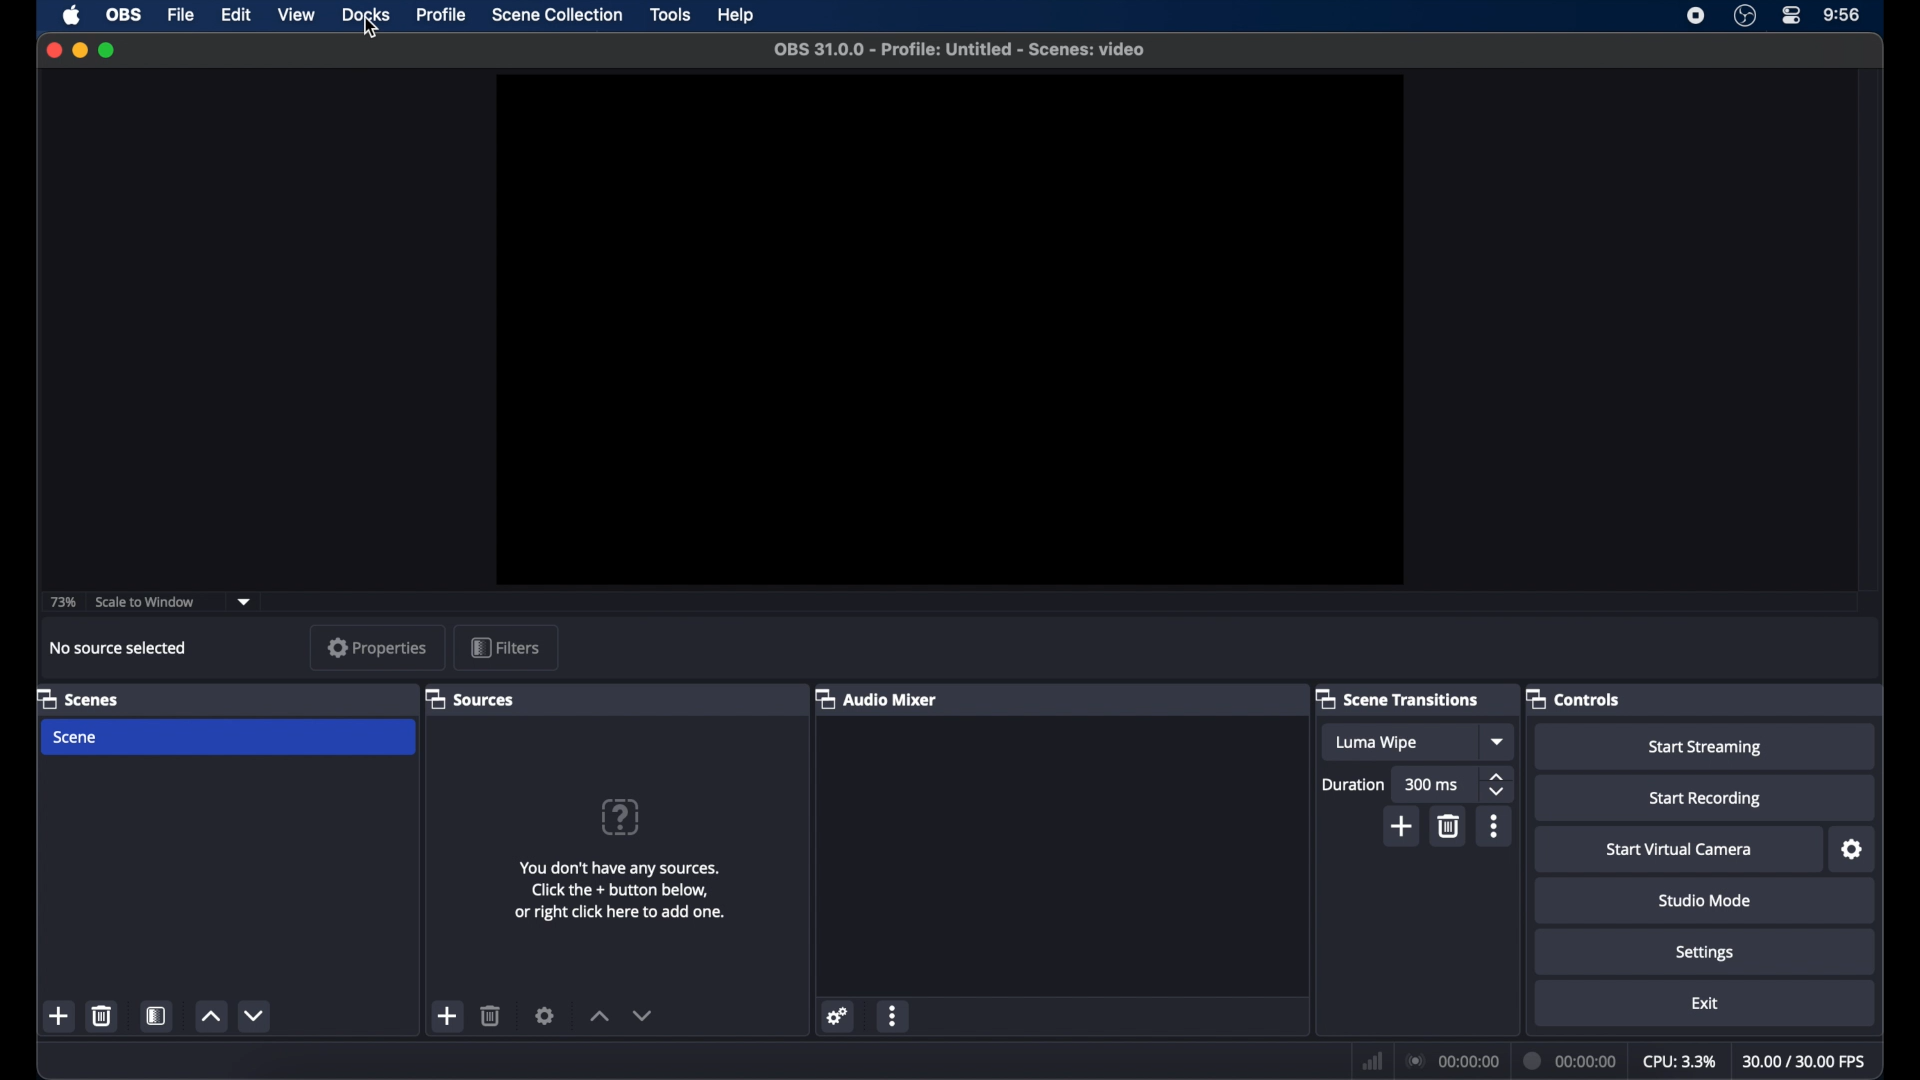 This screenshot has height=1080, width=1920. I want to click on delete, so click(490, 1015).